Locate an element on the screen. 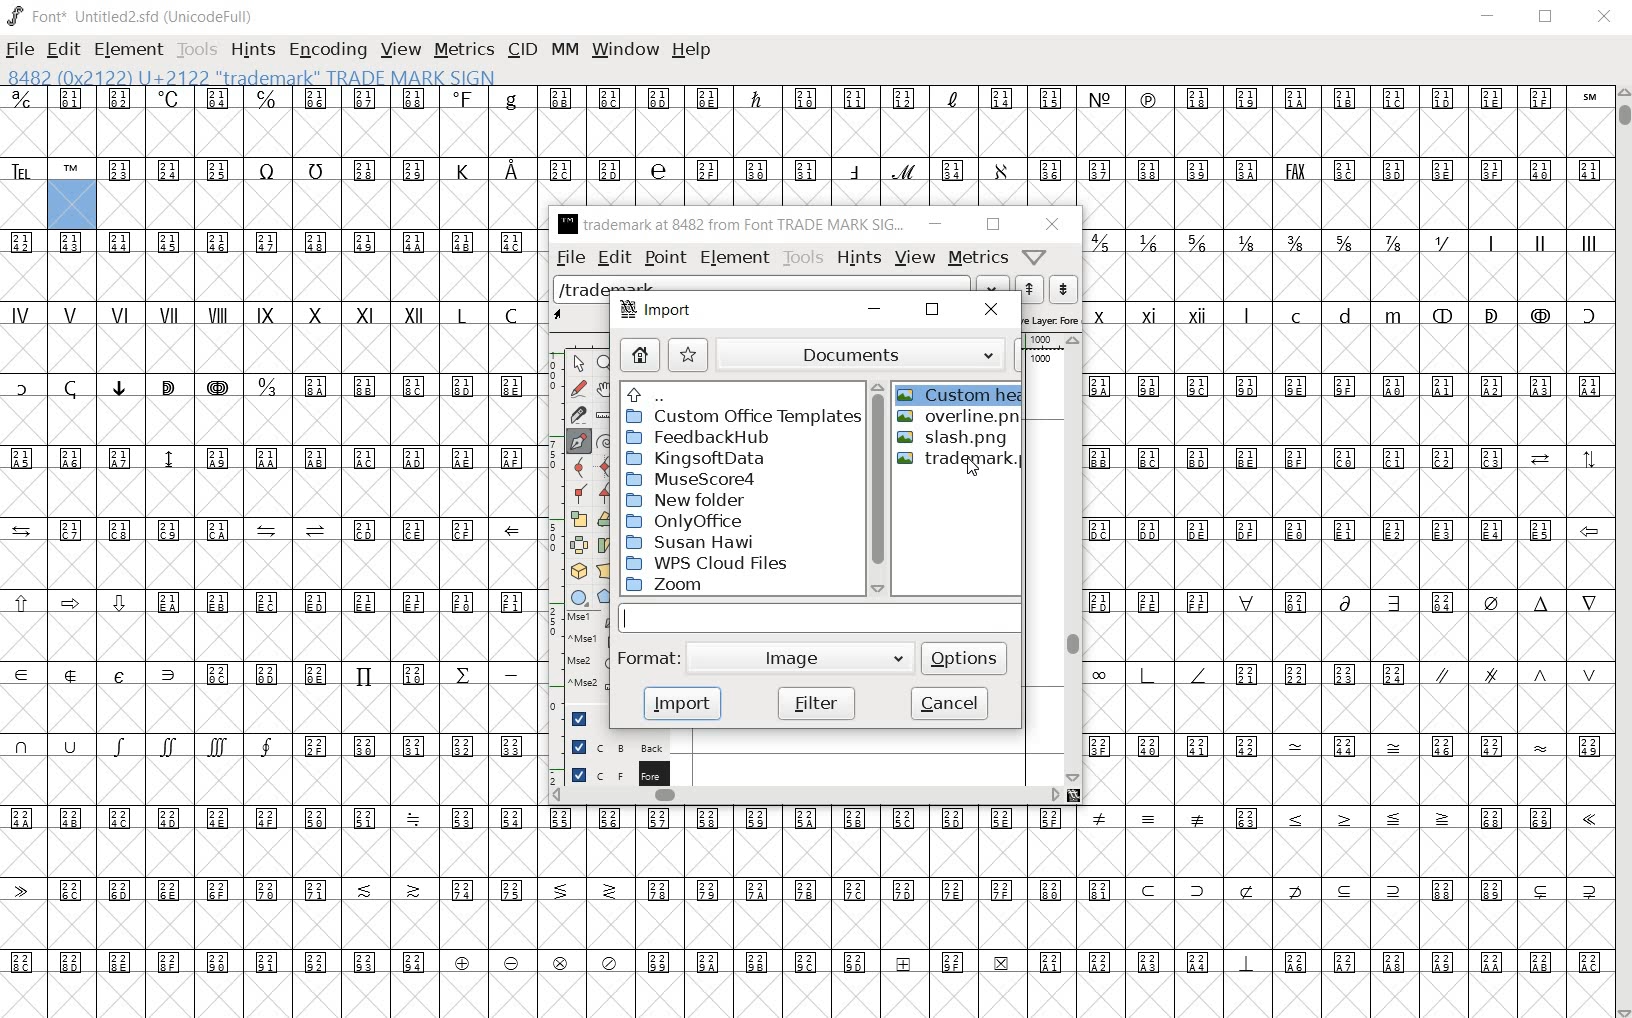  close is located at coordinates (997, 310).